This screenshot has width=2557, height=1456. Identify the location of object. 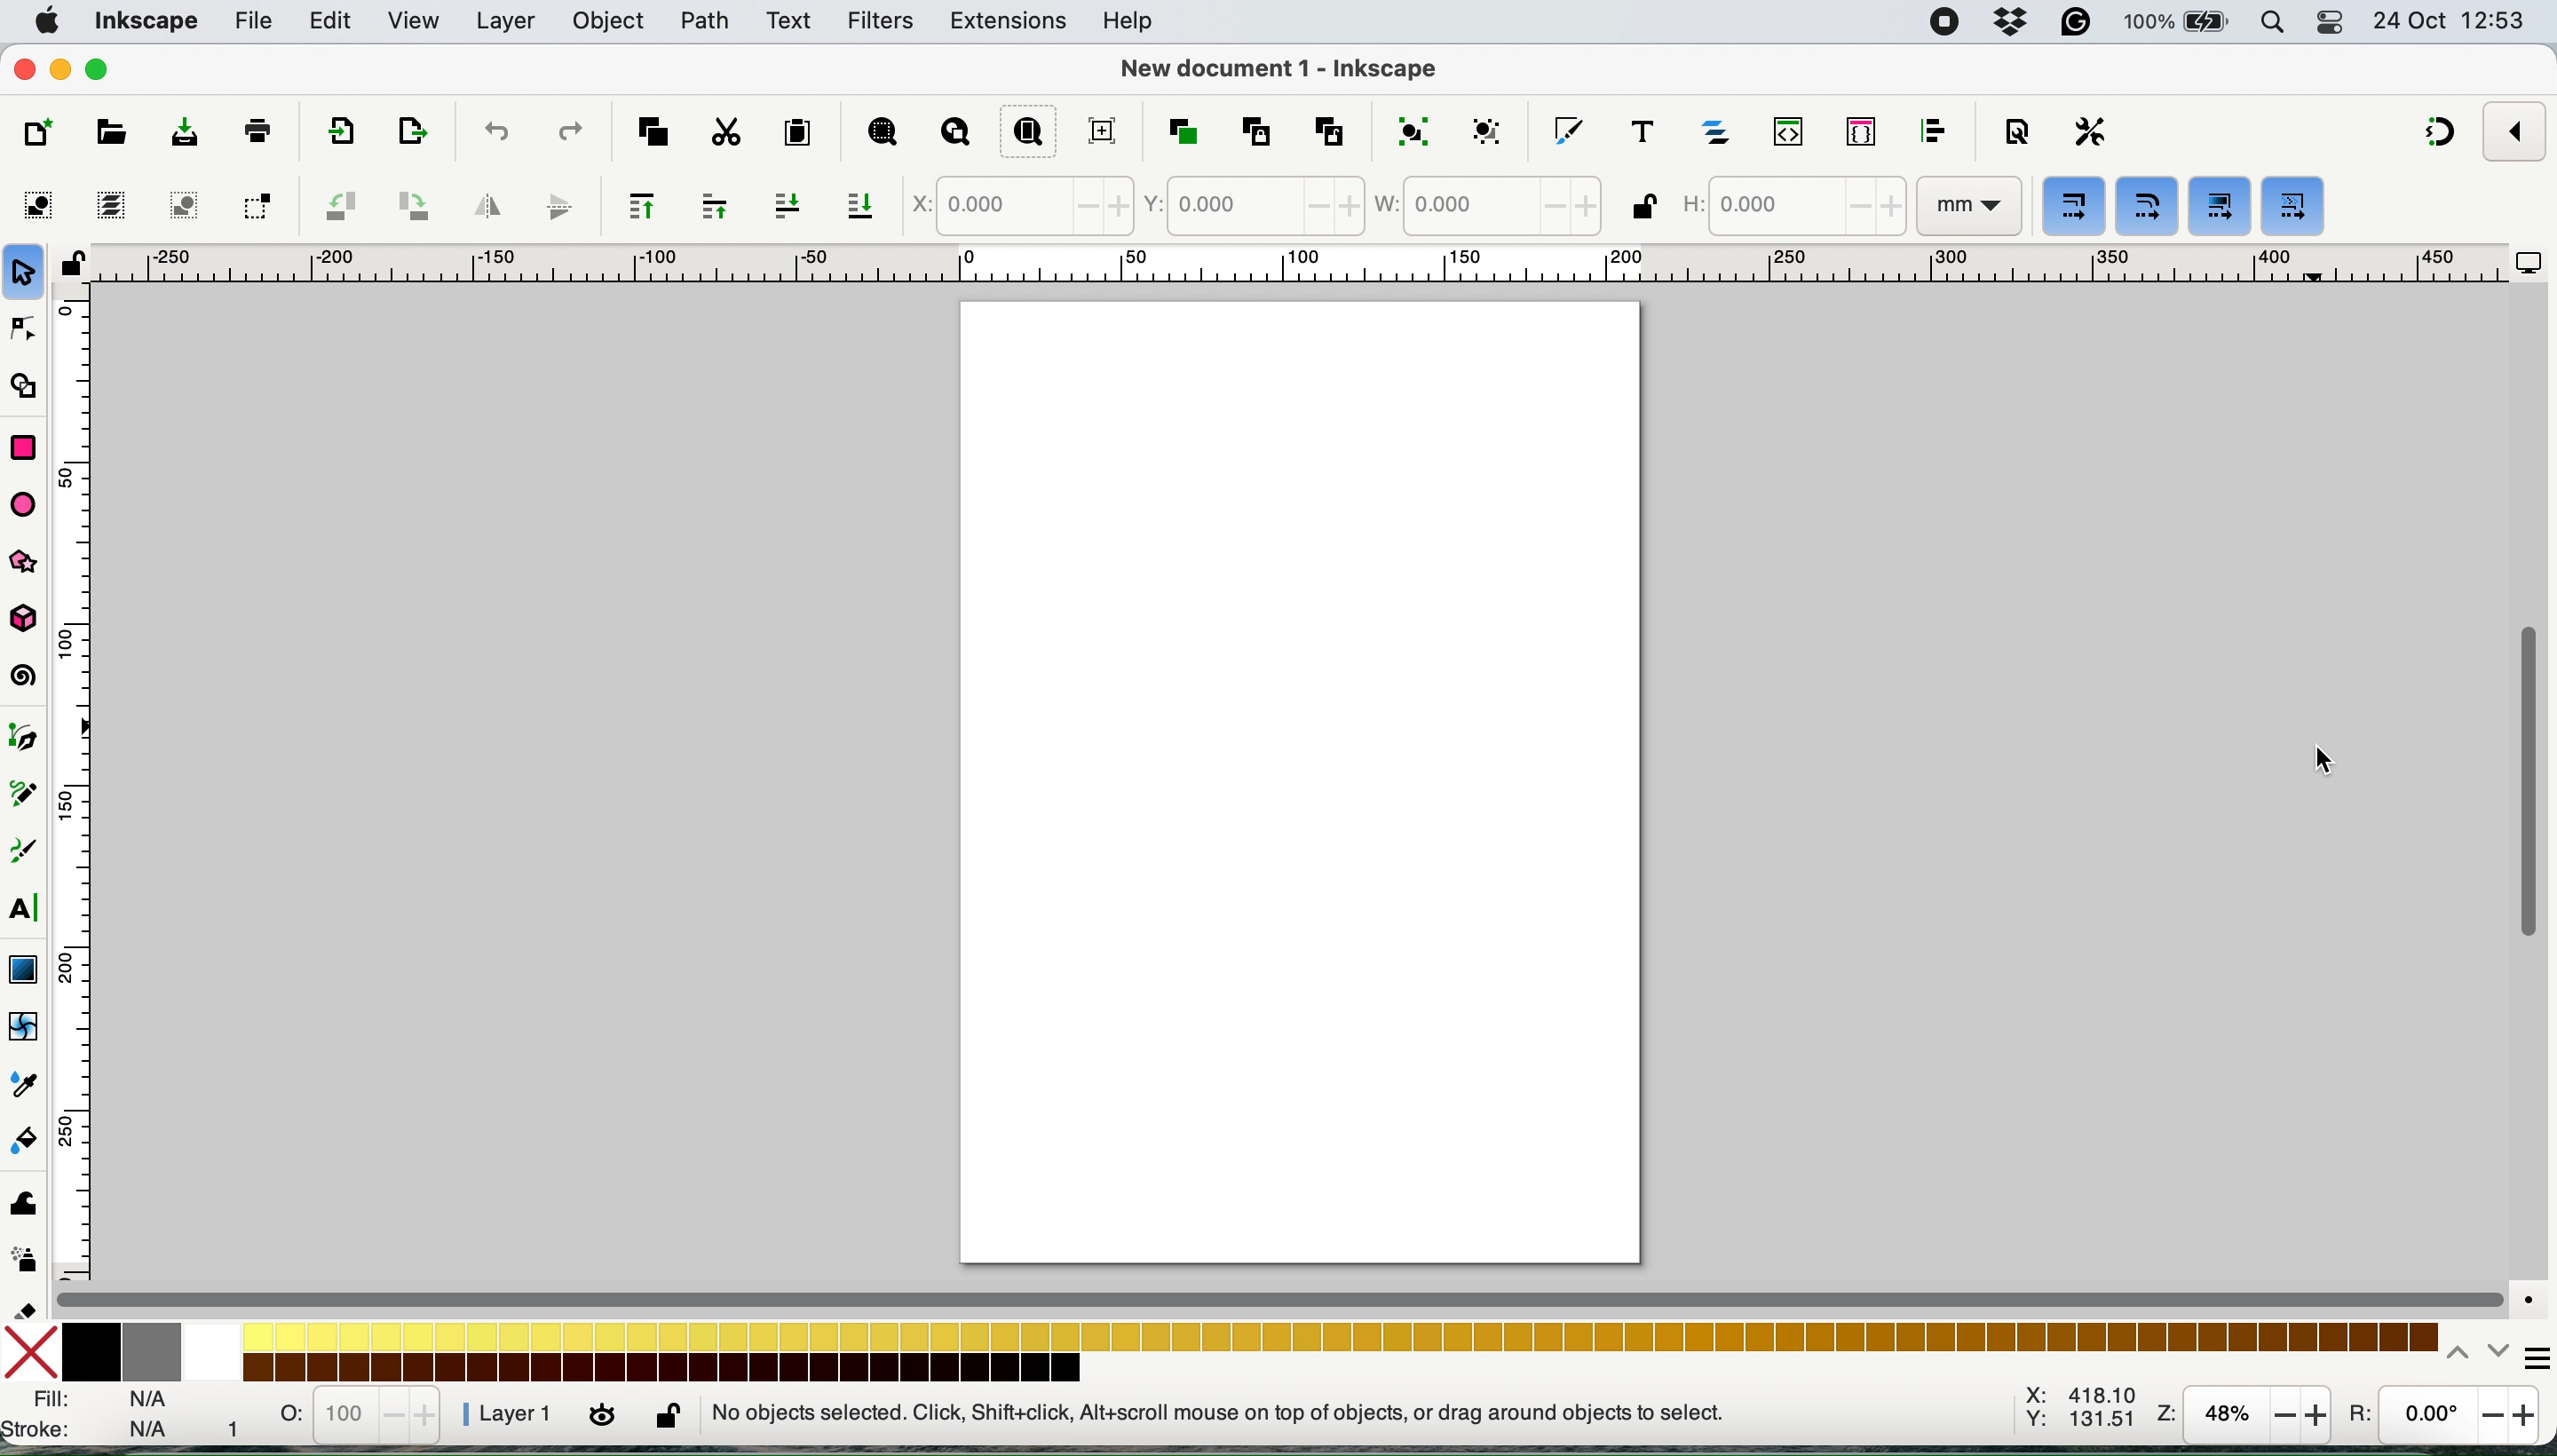
(614, 22).